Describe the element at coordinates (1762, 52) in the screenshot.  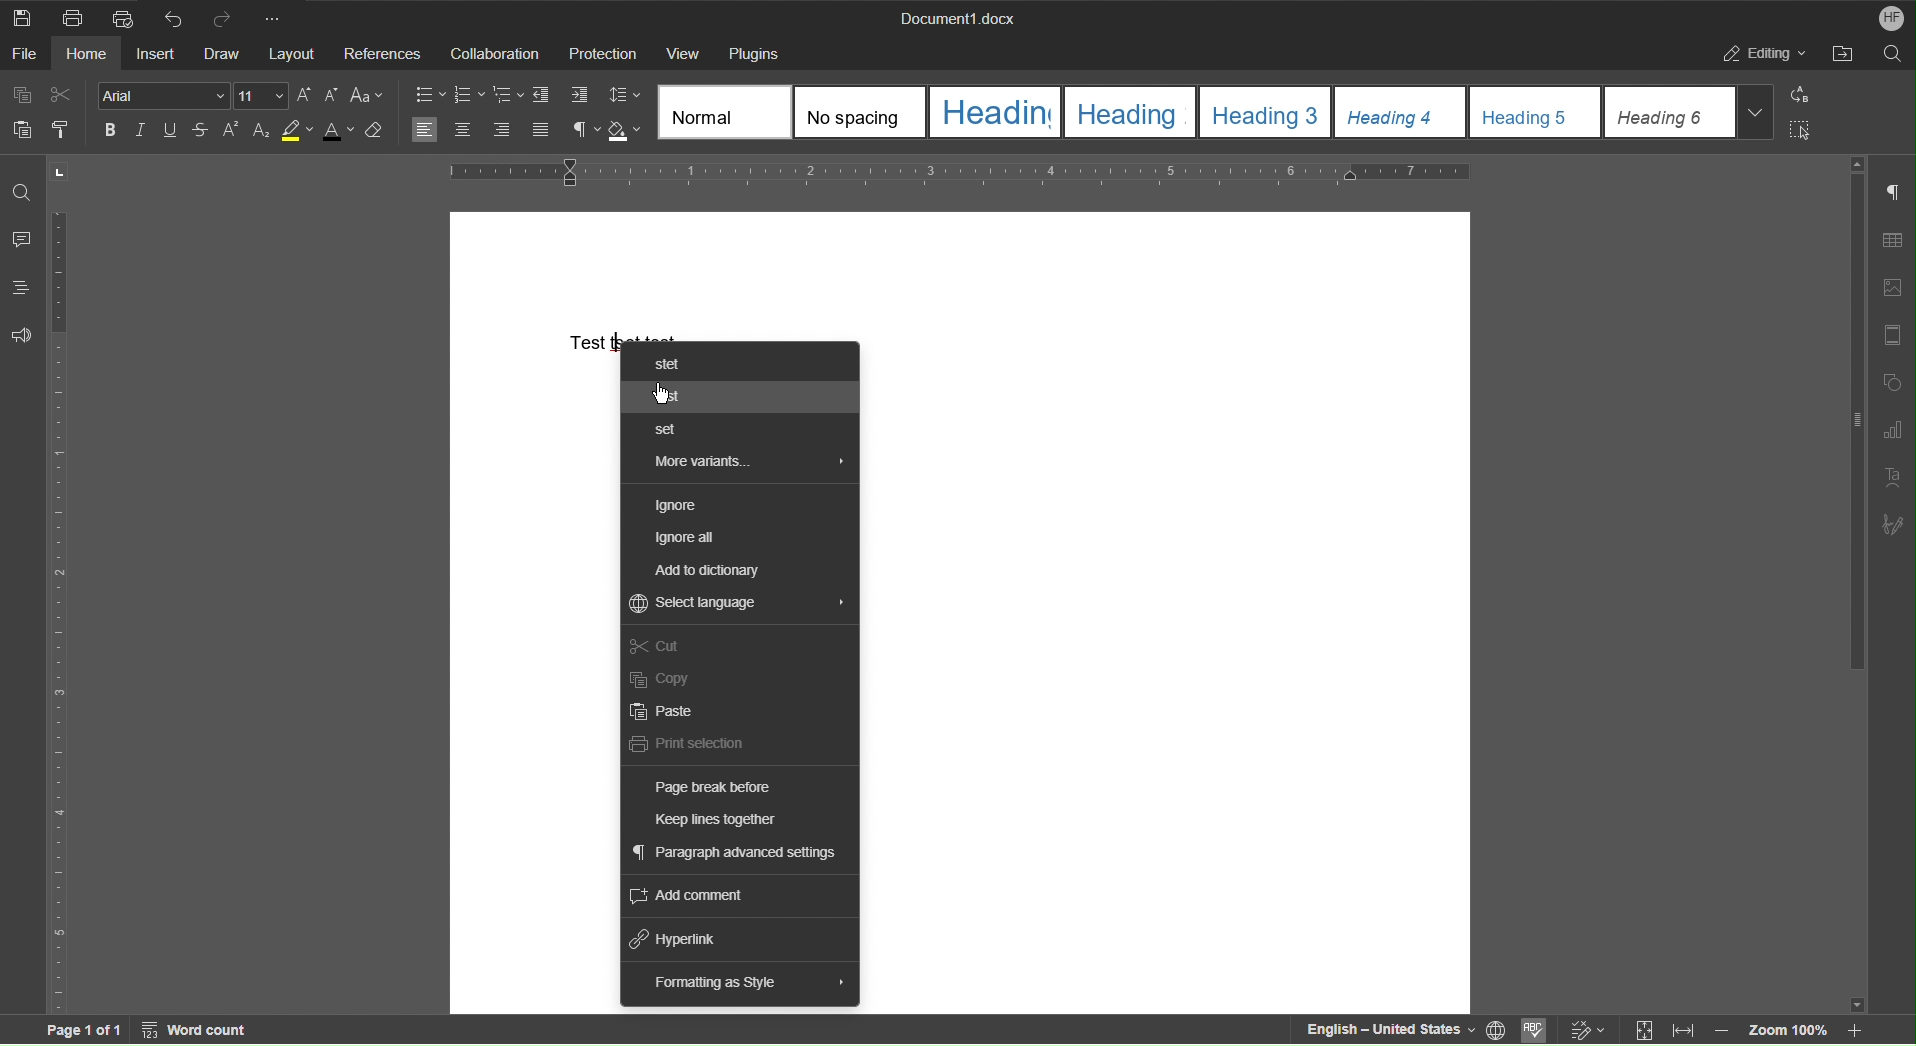
I see `Editing` at that location.